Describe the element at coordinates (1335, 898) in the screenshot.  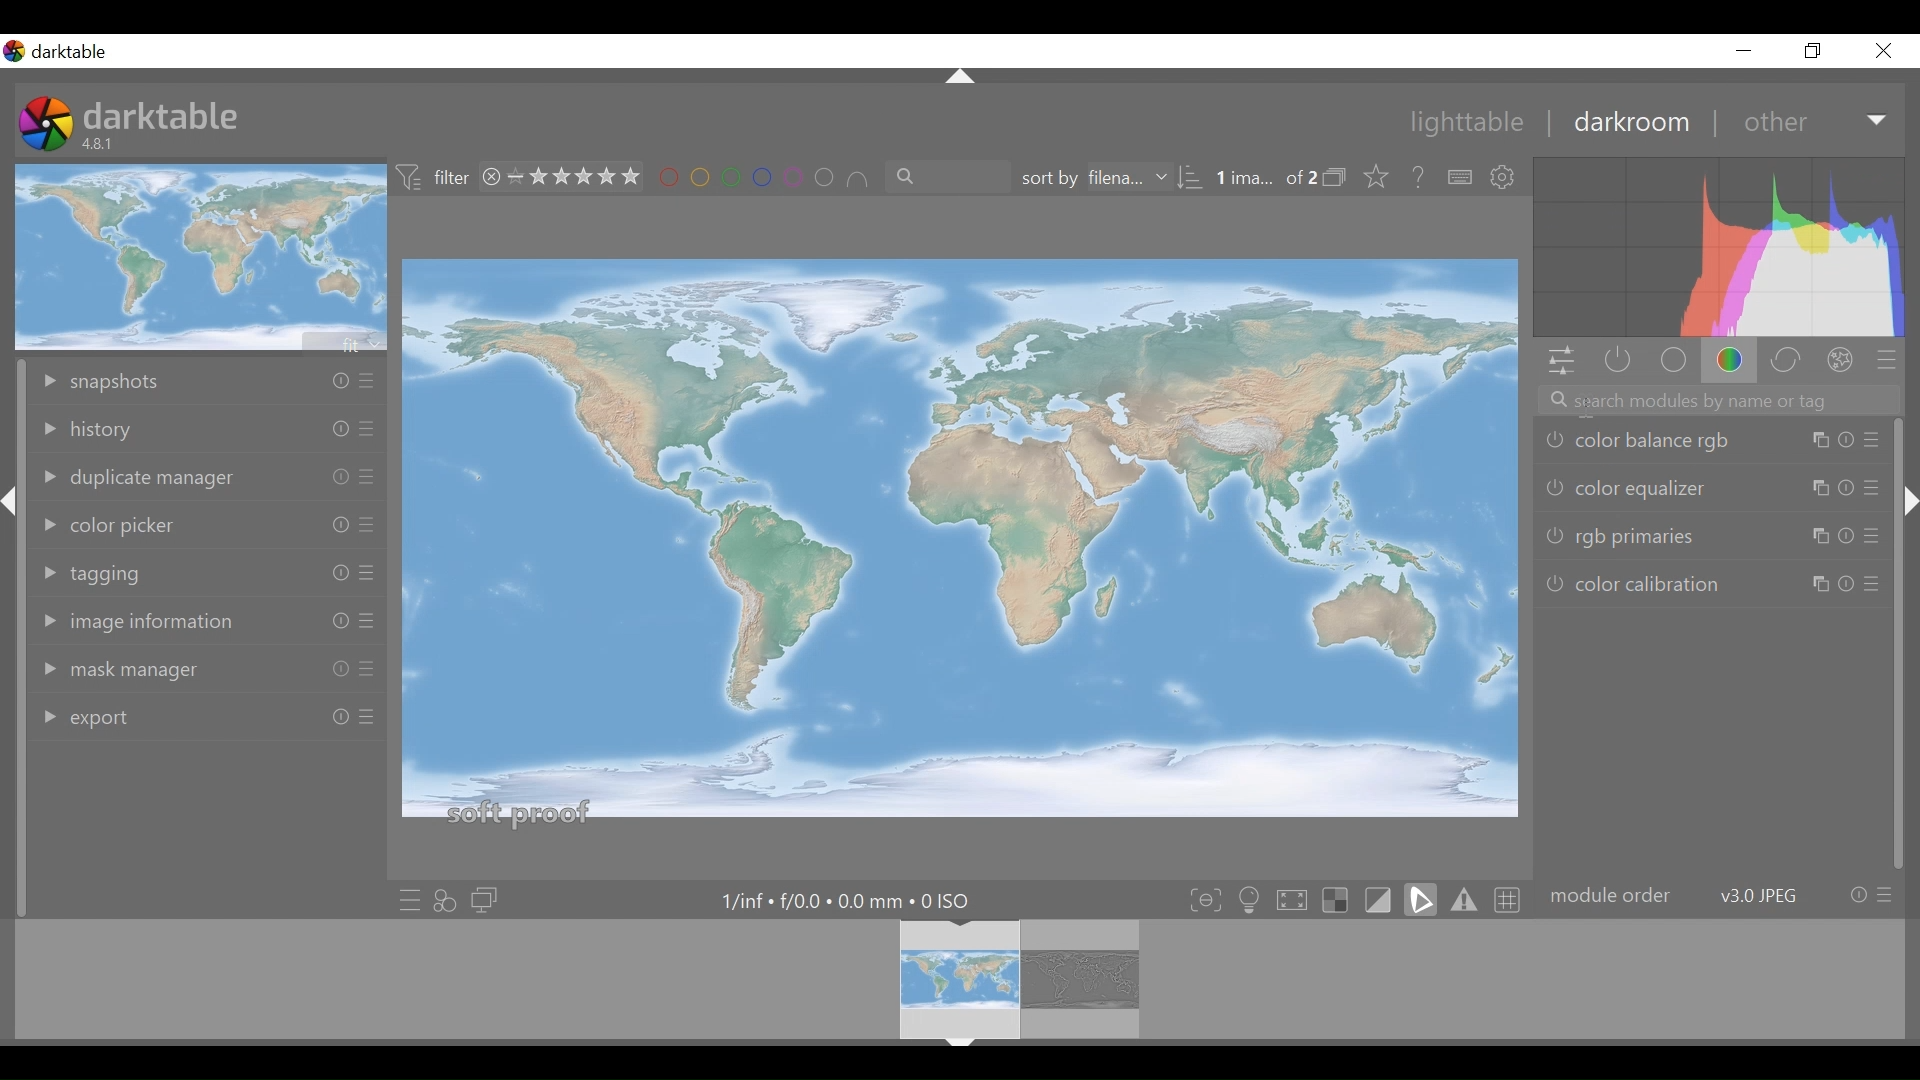
I see `toggle indication of raw overexposure` at that location.